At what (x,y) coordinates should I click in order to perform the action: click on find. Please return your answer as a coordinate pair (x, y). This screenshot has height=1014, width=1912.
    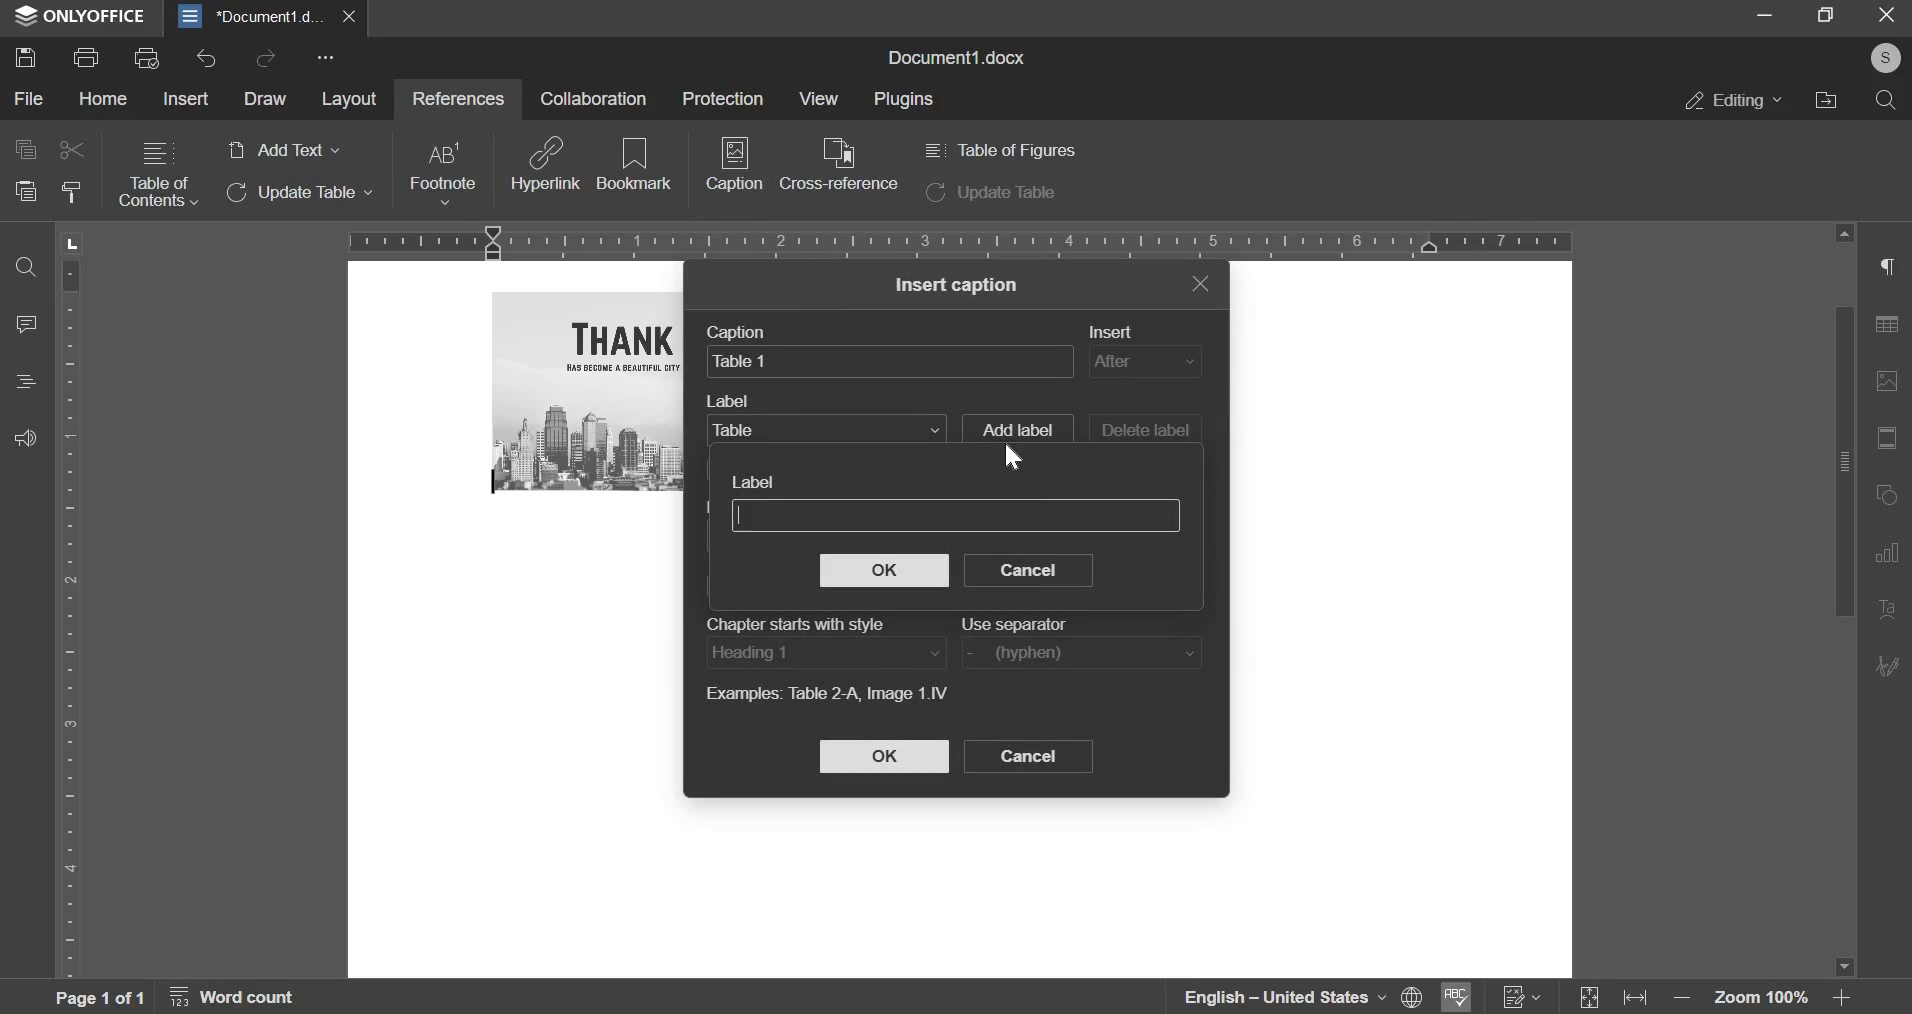
    Looking at the image, I should click on (25, 269).